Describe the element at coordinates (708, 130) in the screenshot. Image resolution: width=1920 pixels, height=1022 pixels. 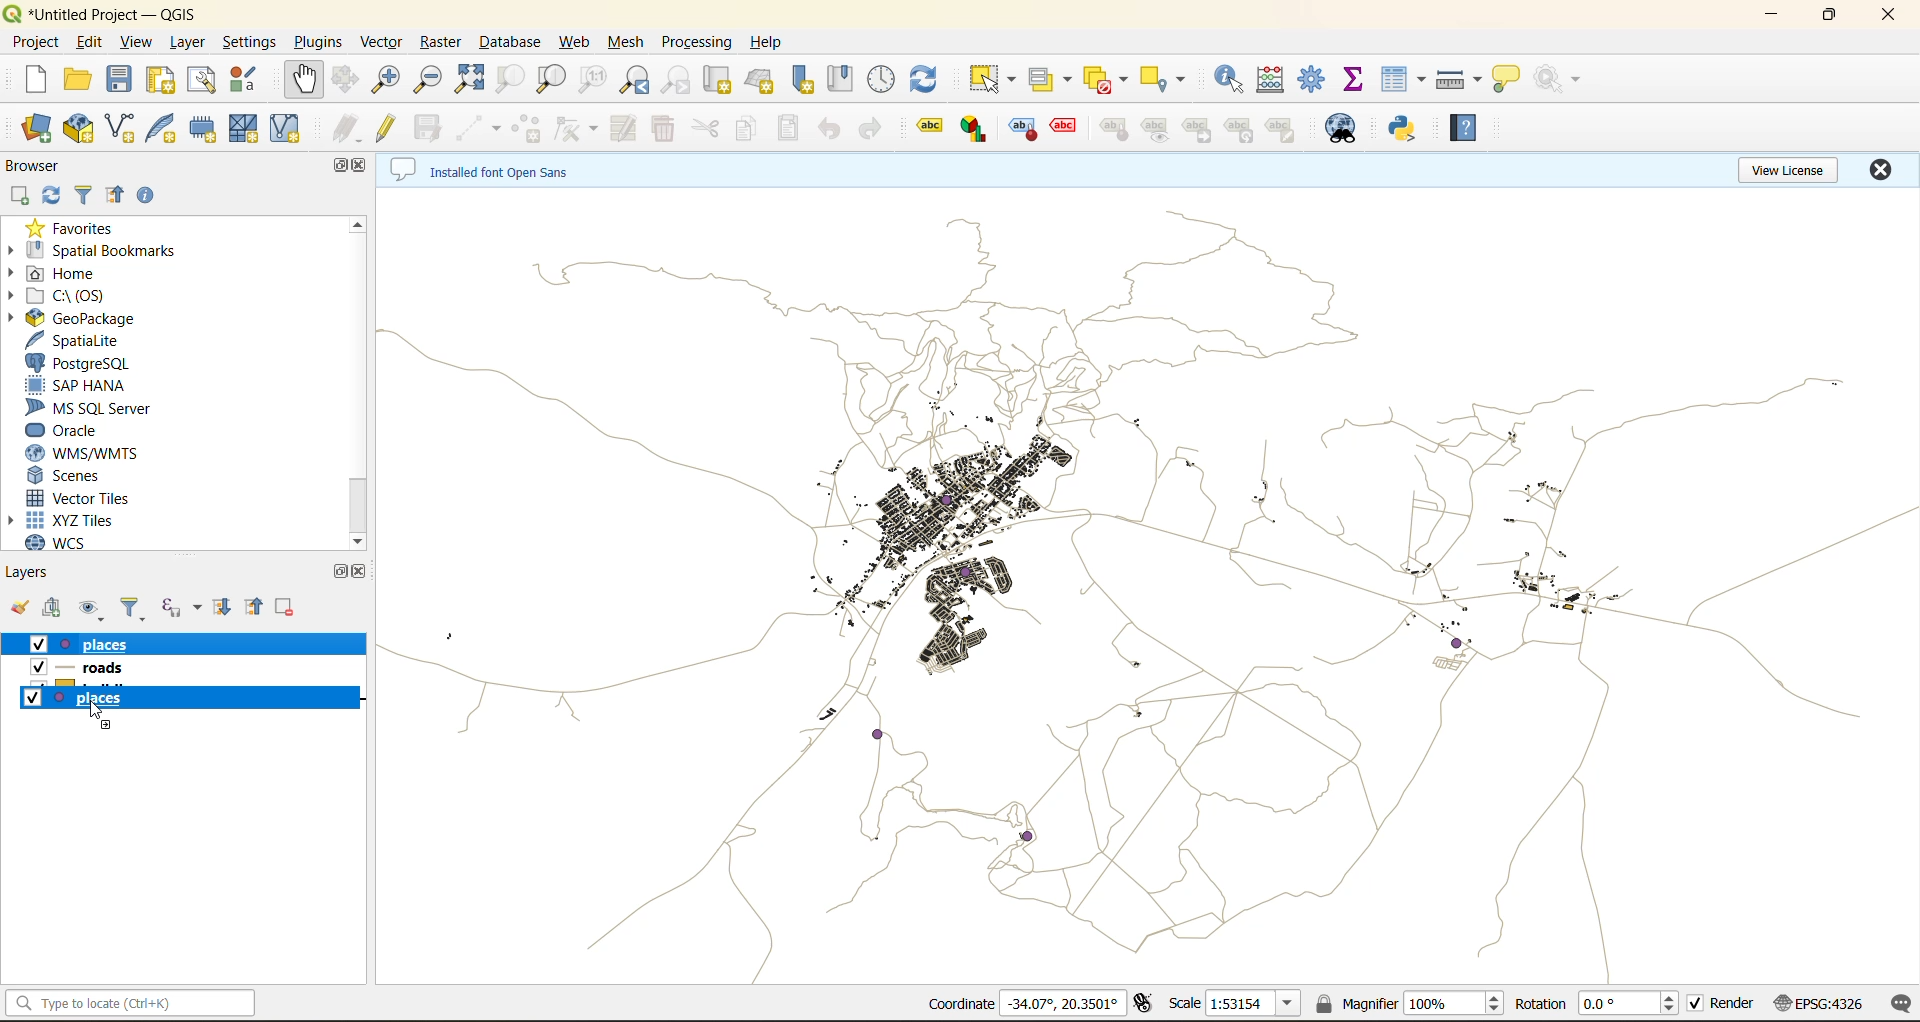
I see `cut` at that location.